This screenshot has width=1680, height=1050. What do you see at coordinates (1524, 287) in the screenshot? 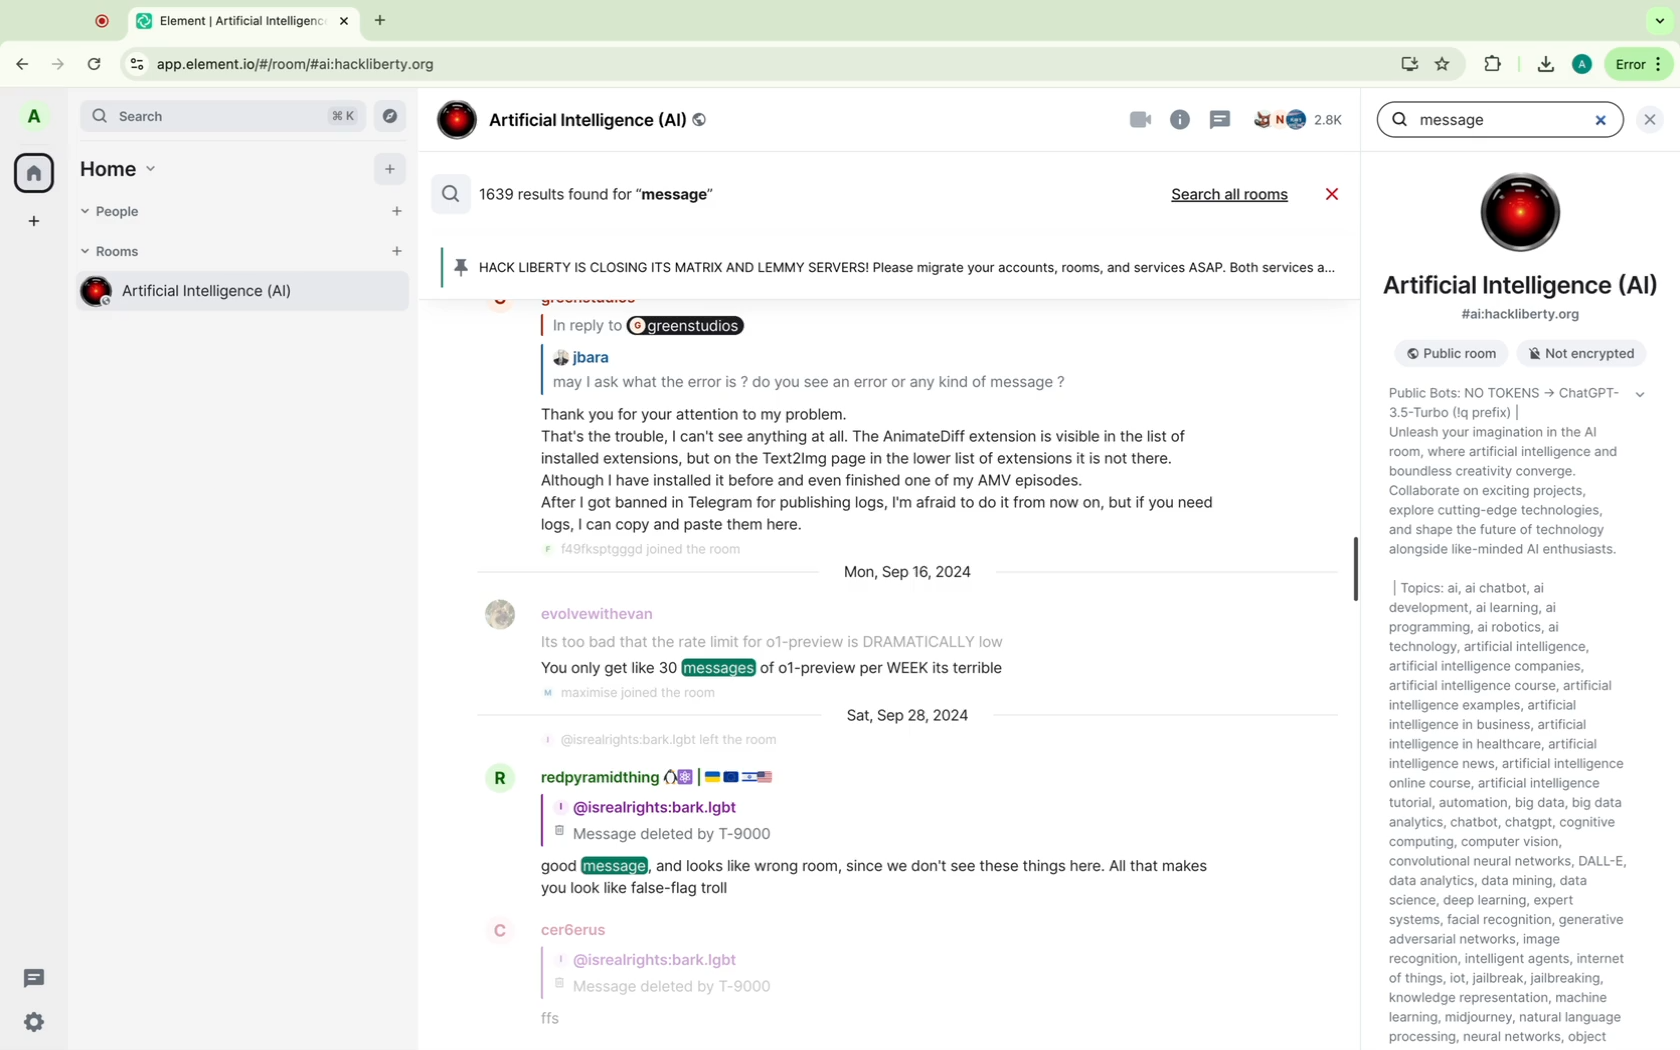
I see `name` at bounding box center [1524, 287].